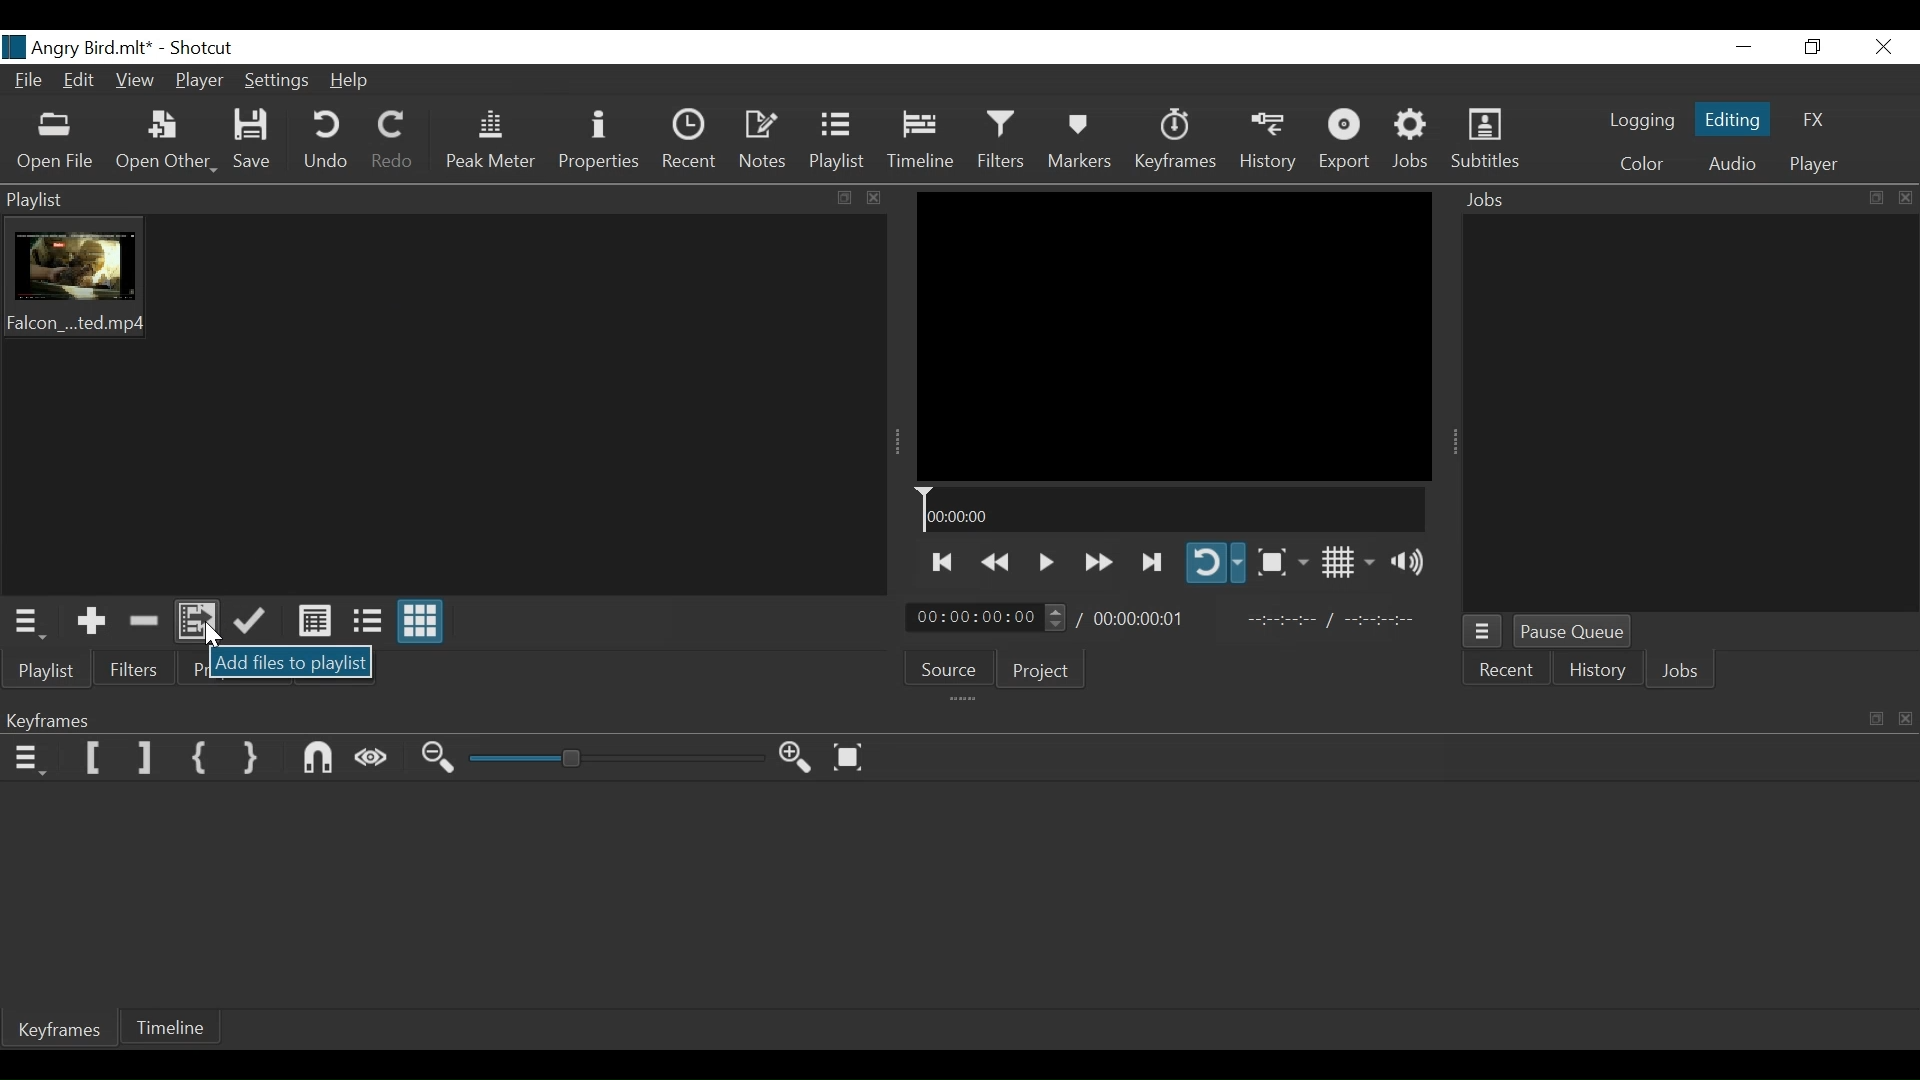 Image resolution: width=1920 pixels, height=1080 pixels. Describe the element at coordinates (841, 142) in the screenshot. I see `Playlist` at that location.